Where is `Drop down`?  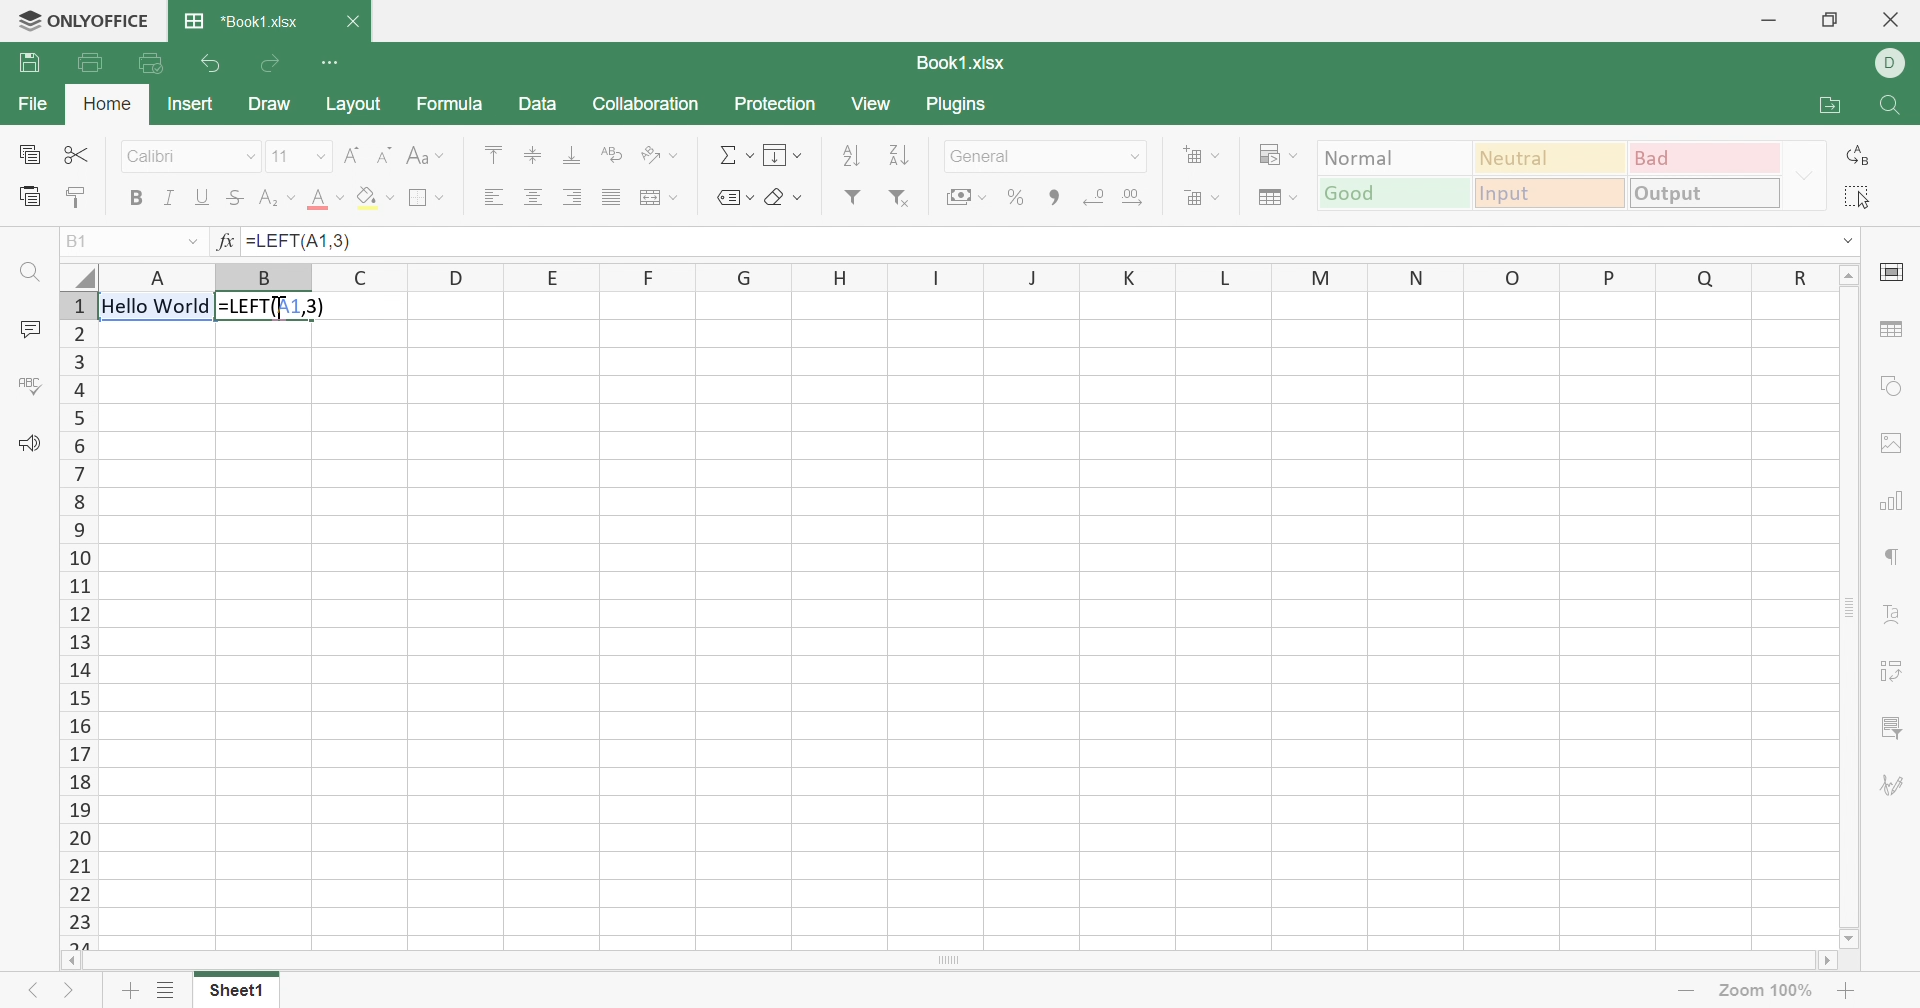 Drop down is located at coordinates (1807, 176).